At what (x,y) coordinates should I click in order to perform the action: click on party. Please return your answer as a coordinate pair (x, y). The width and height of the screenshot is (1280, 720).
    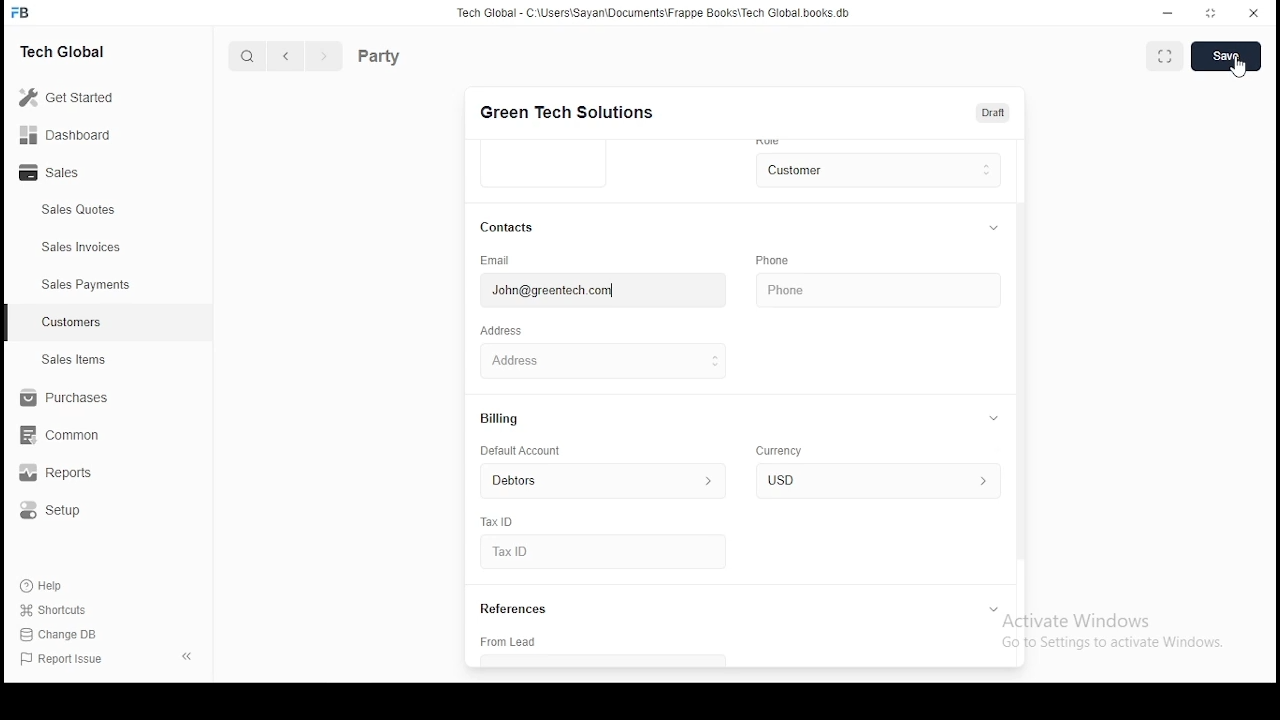
    Looking at the image, I should click on (383, 56).